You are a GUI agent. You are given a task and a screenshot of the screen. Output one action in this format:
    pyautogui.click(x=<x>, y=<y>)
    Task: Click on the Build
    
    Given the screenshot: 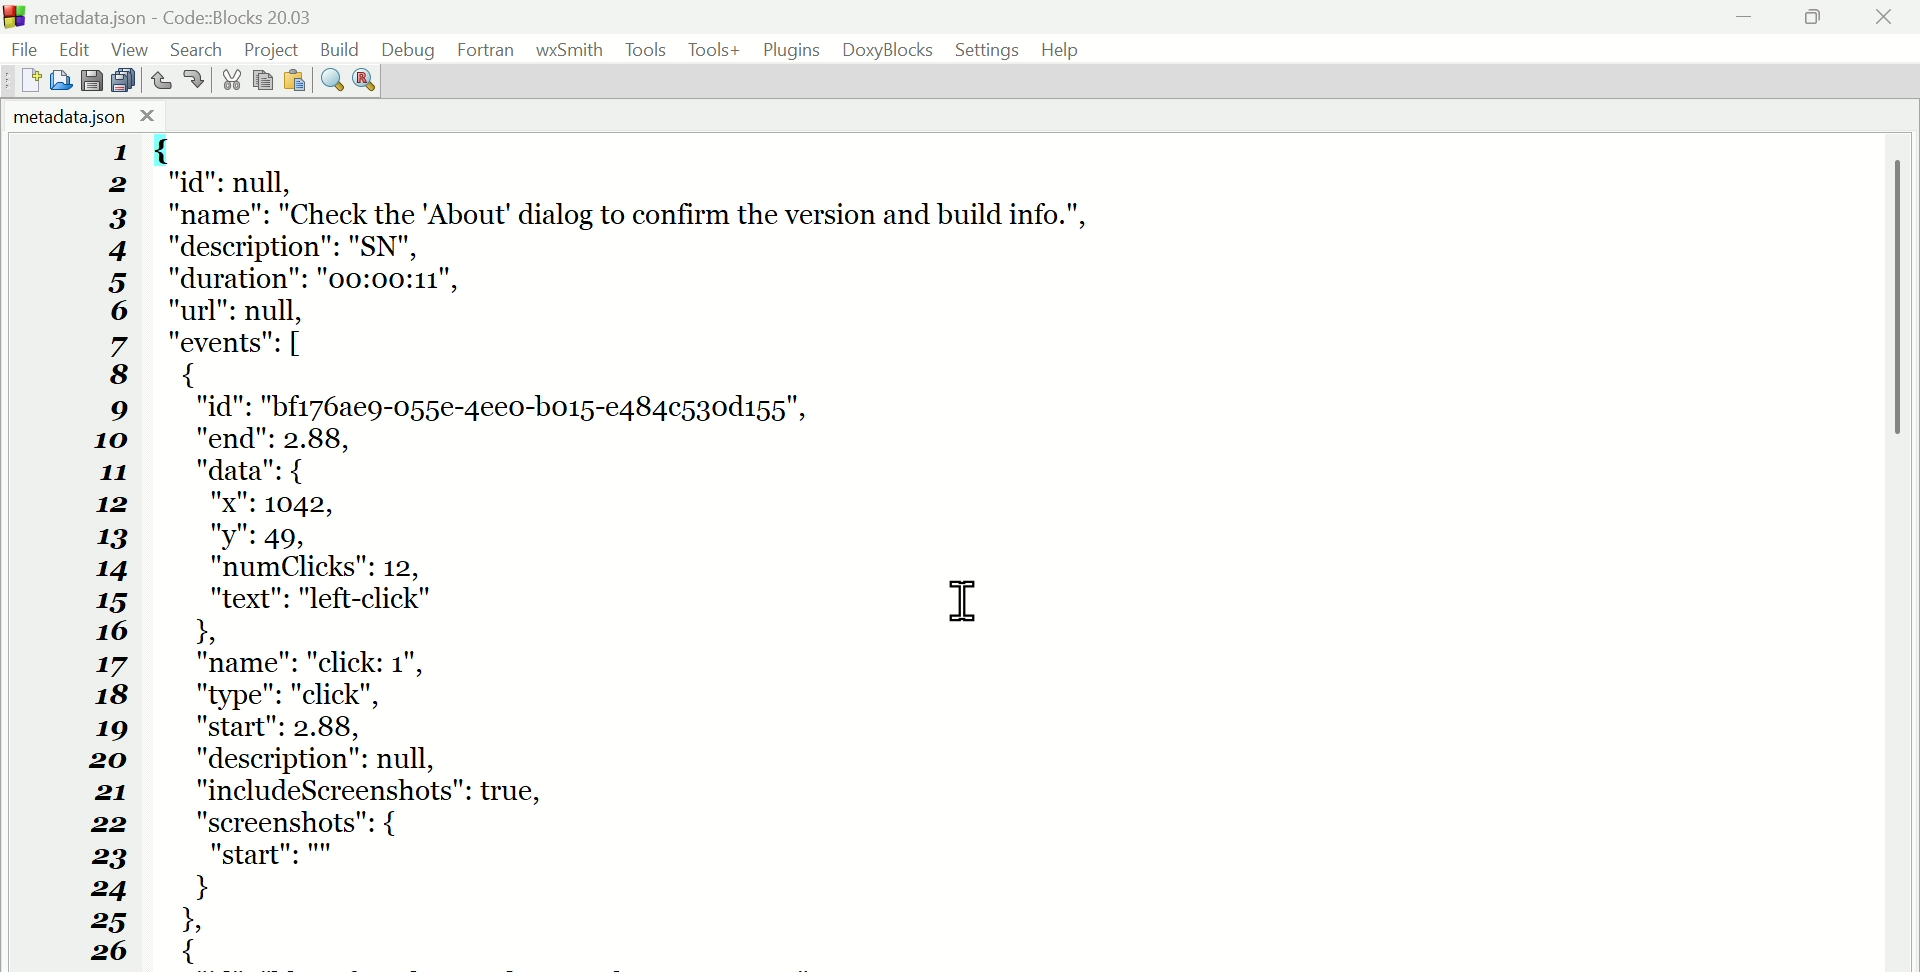 What is the action you would take?
    pyautogui.click(x=340, y=47)
    